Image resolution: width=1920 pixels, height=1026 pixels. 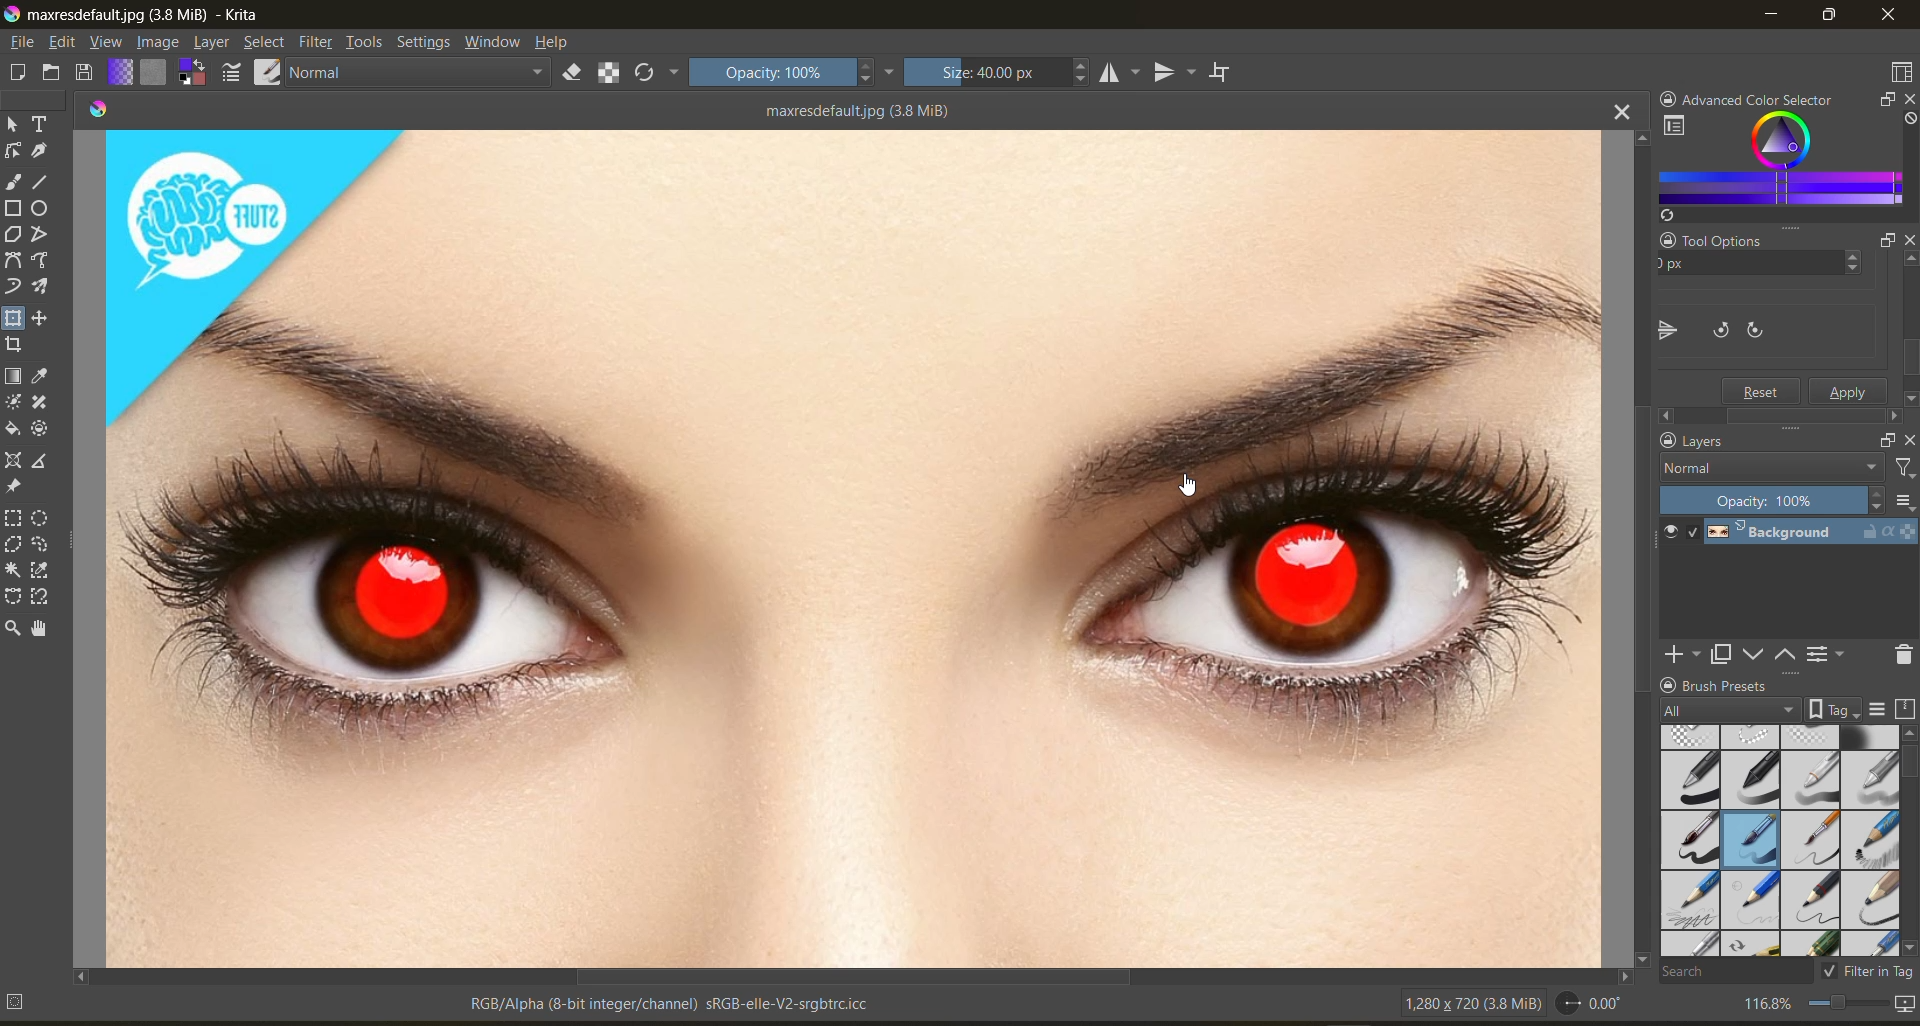 I want to click on tool, so click(x=42, y=122).